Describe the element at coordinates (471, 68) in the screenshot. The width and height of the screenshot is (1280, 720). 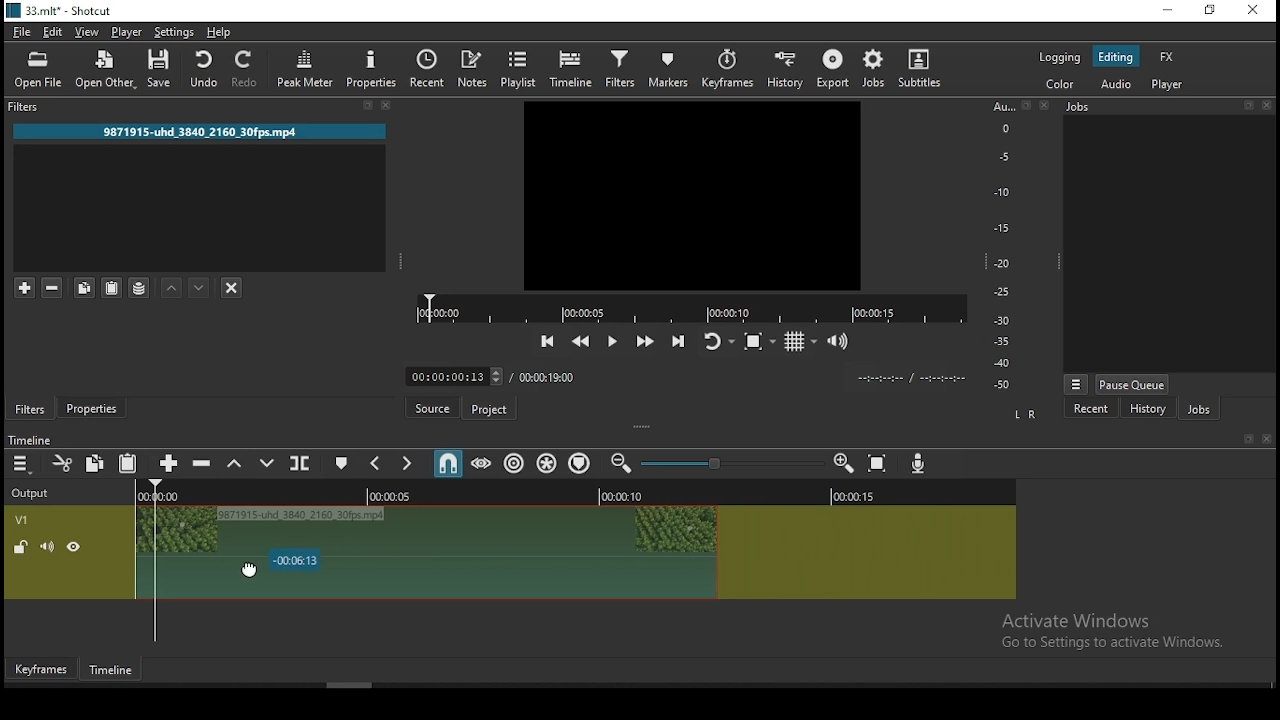
I see `notes` at that location.